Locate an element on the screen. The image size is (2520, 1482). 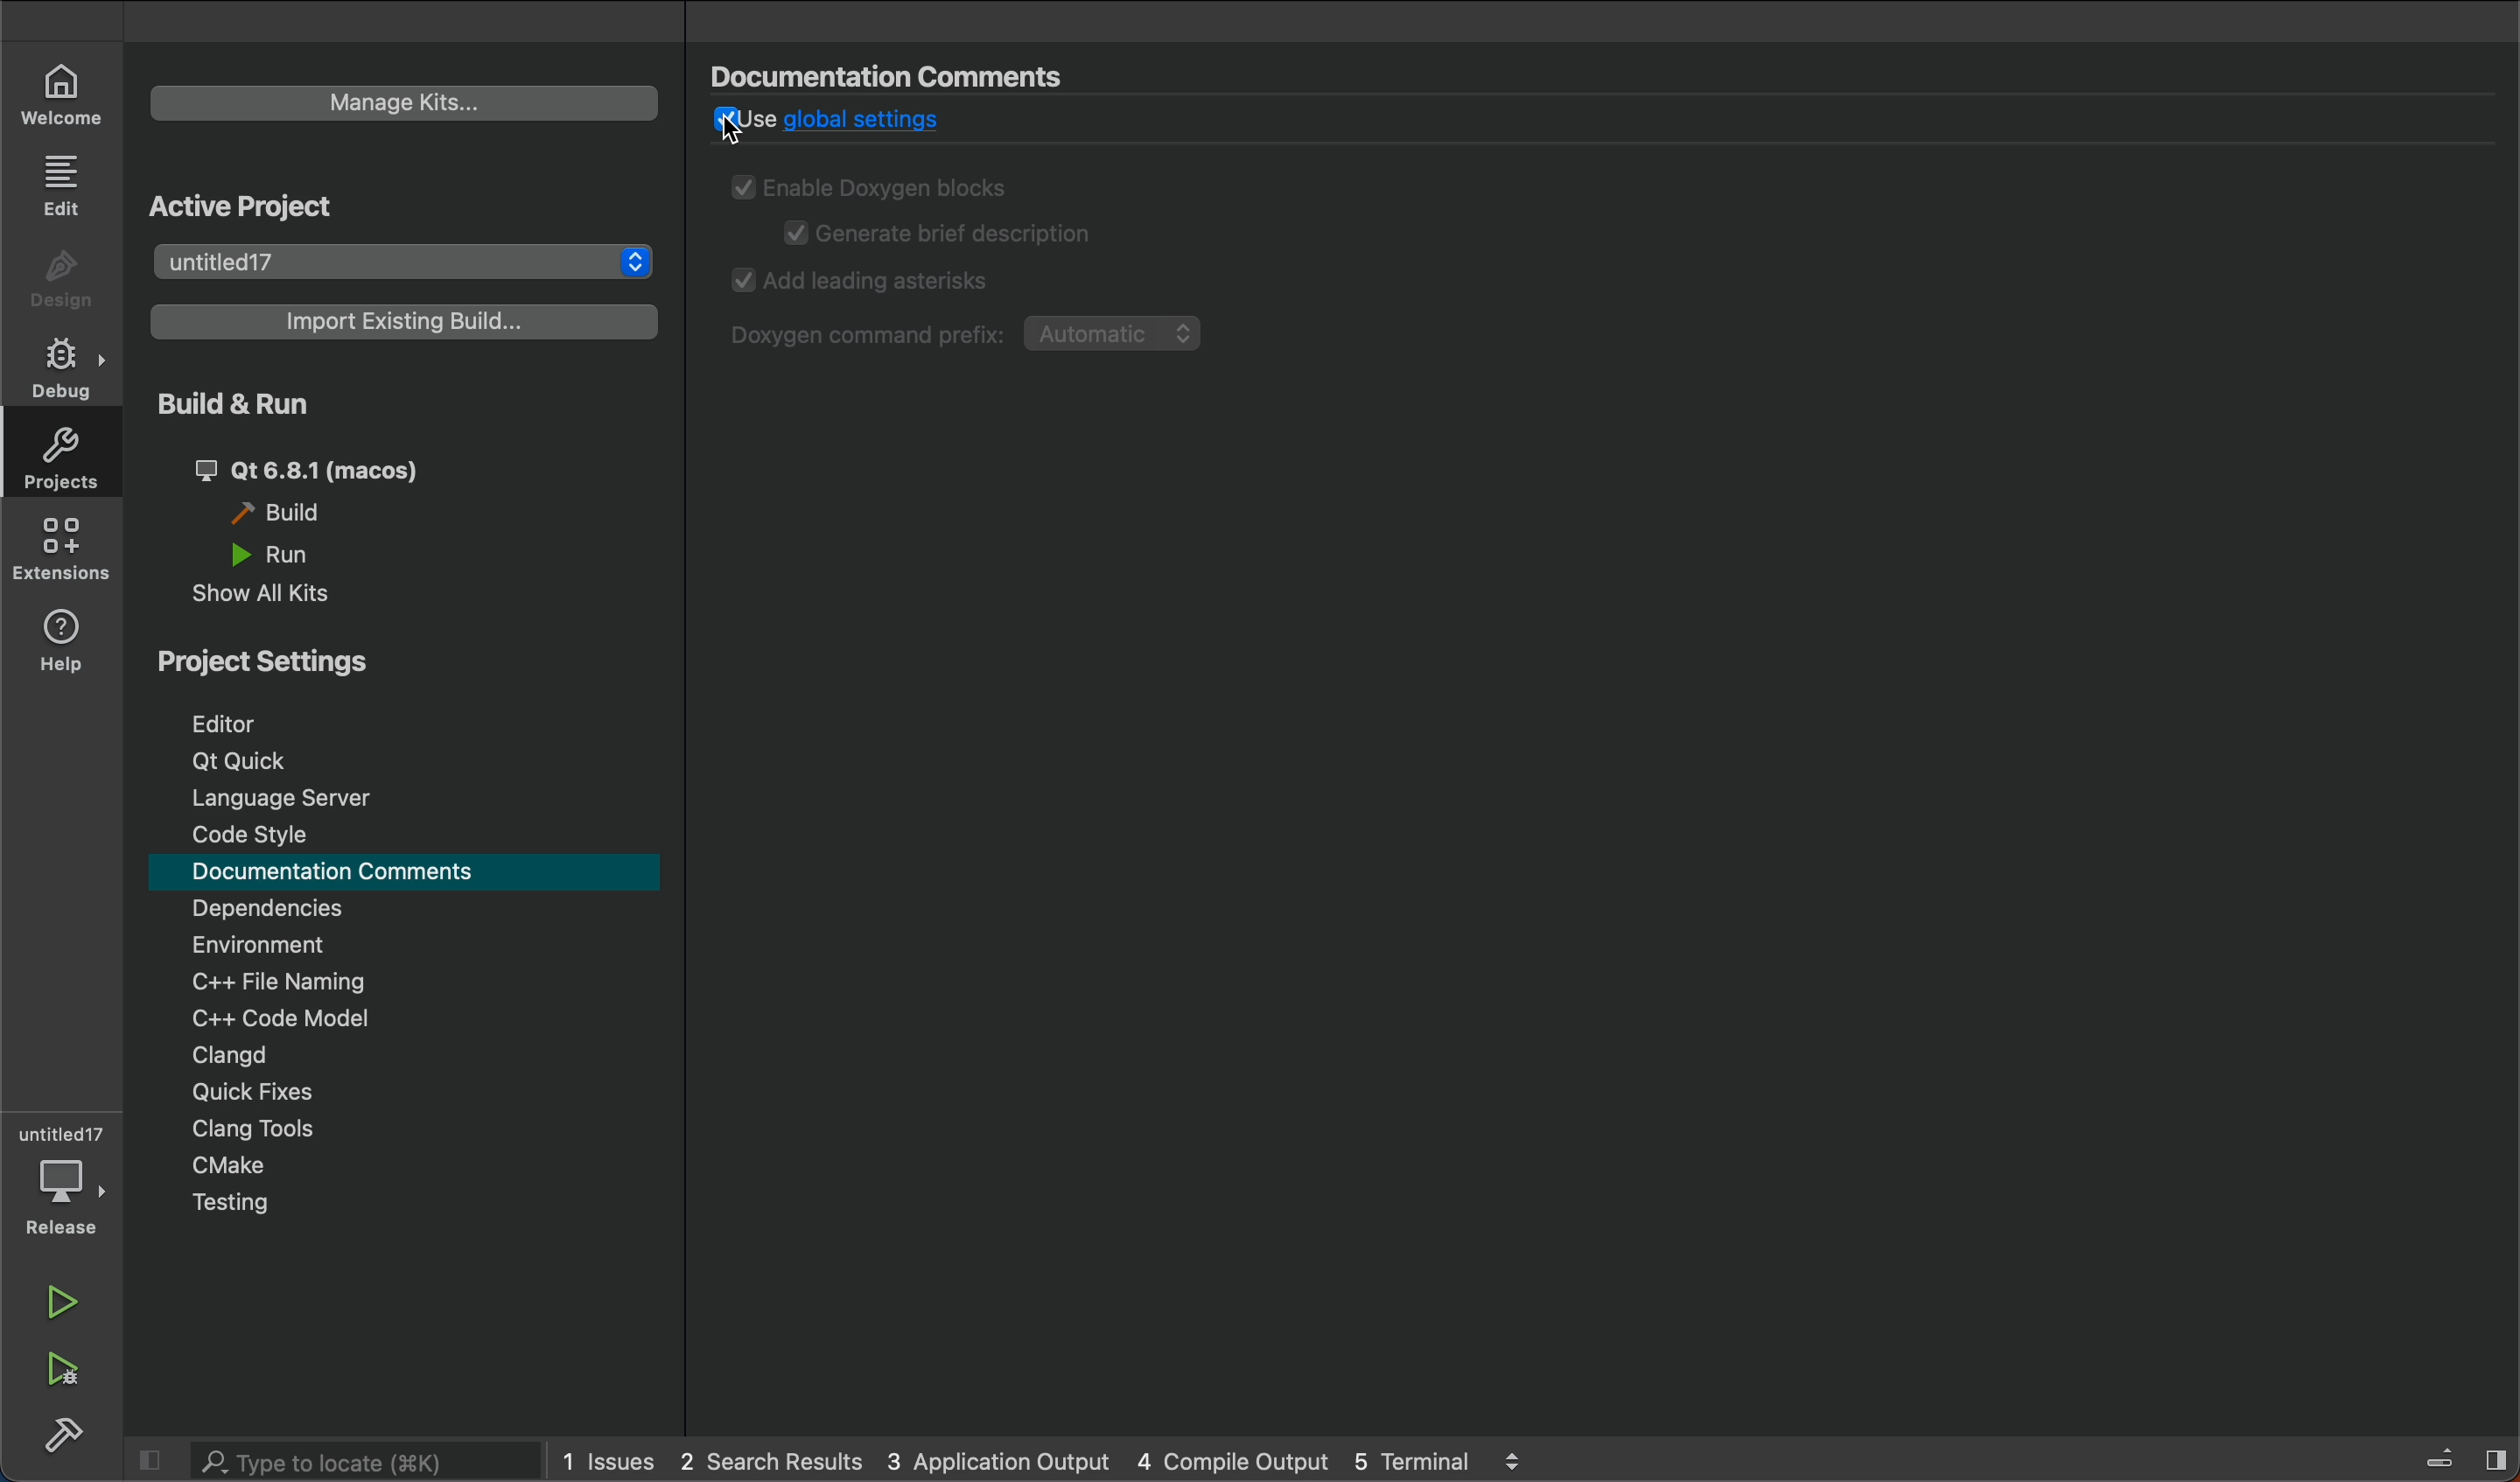
c model is located at coordinates (281, 1018).